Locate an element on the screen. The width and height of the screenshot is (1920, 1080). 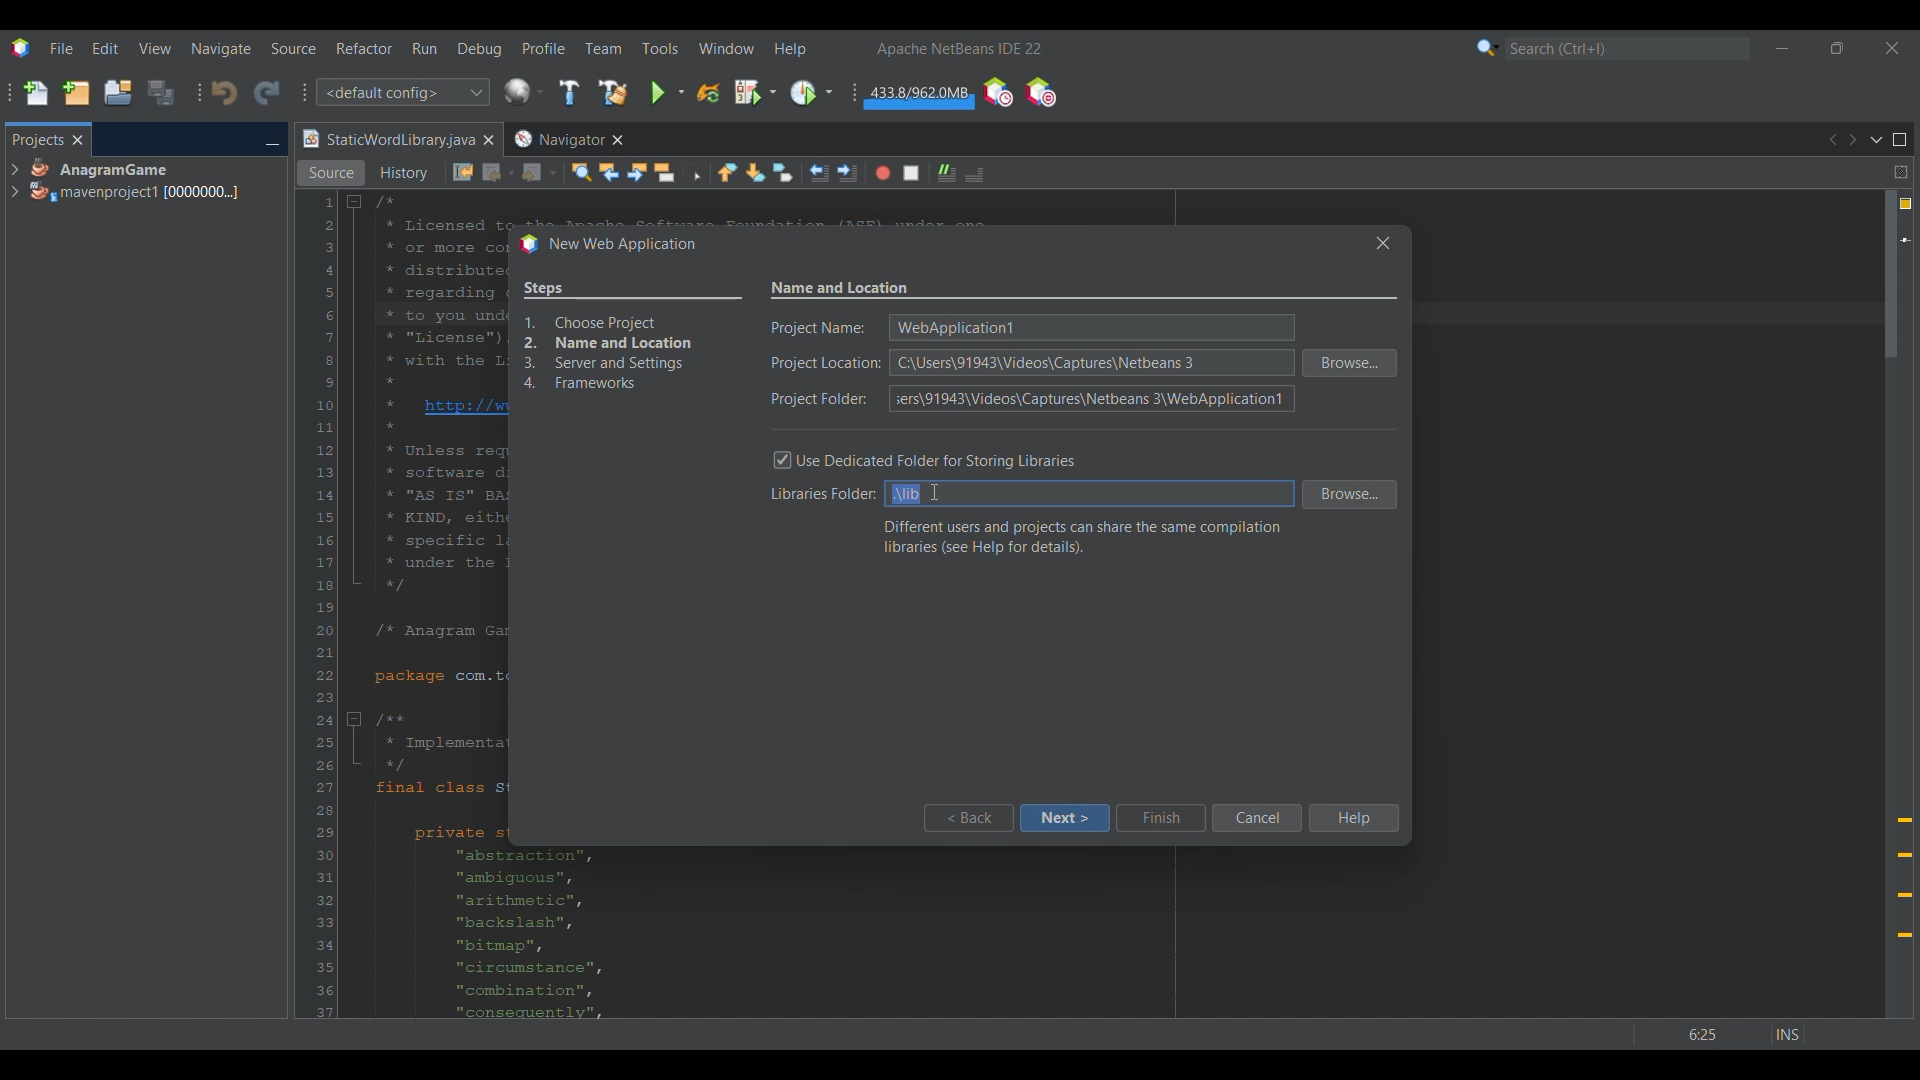
Refactor menu is located at coordinates (364, 48).